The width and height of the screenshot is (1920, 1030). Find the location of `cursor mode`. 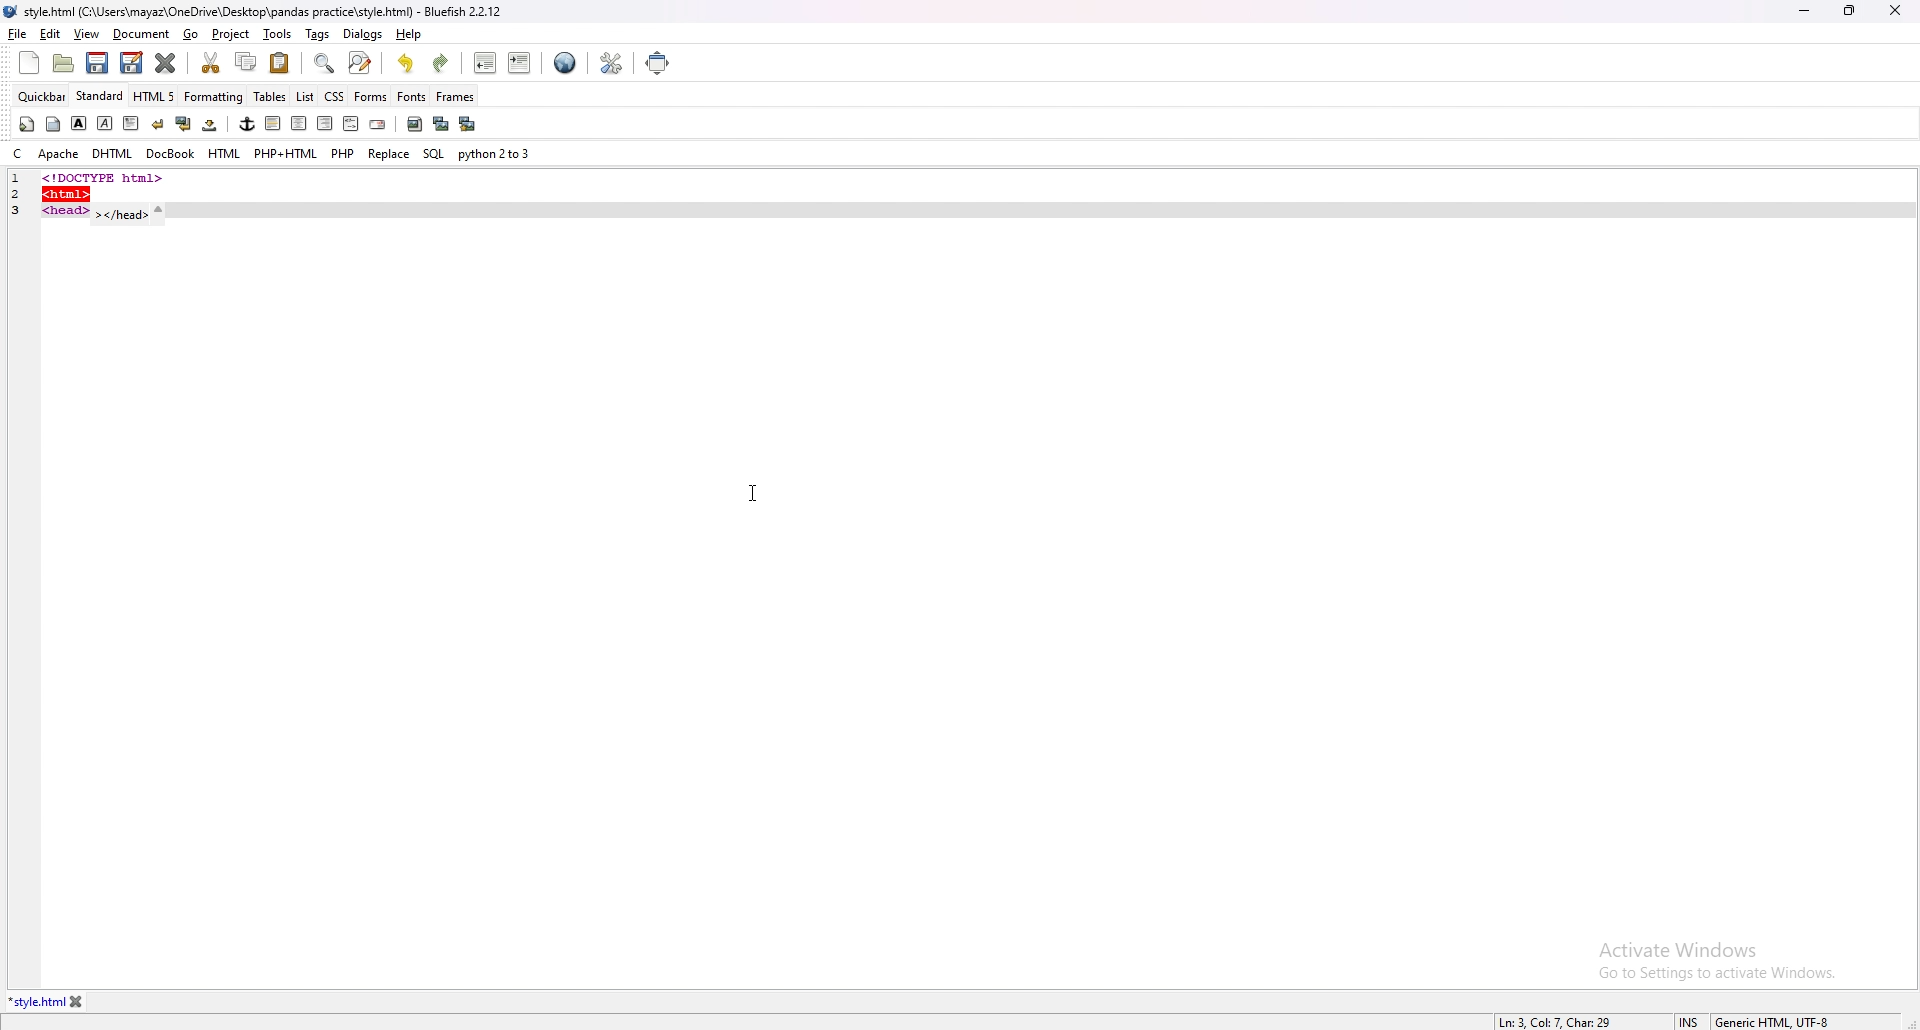

cursor mode is located at coordinates (1689, 1021).